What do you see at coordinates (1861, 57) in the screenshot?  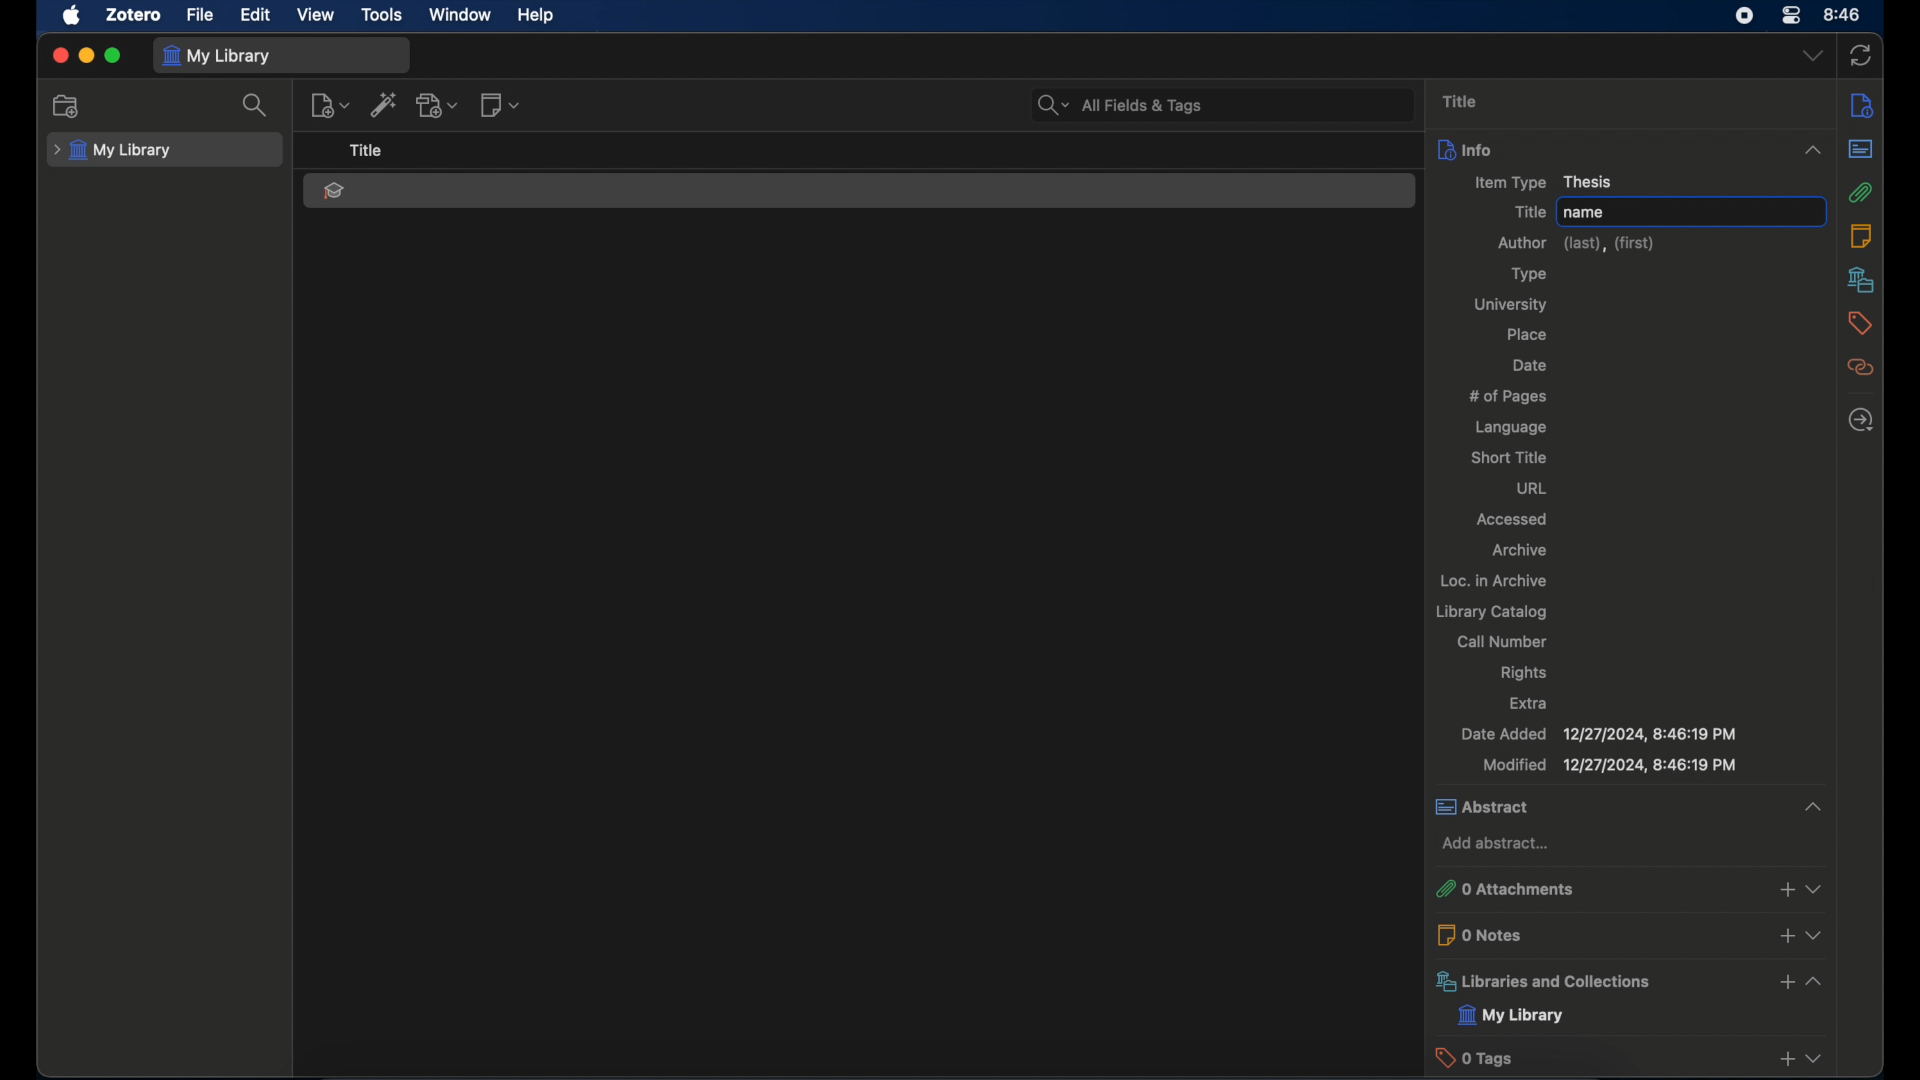 I see `sync` at bounding box center [1861, 57].